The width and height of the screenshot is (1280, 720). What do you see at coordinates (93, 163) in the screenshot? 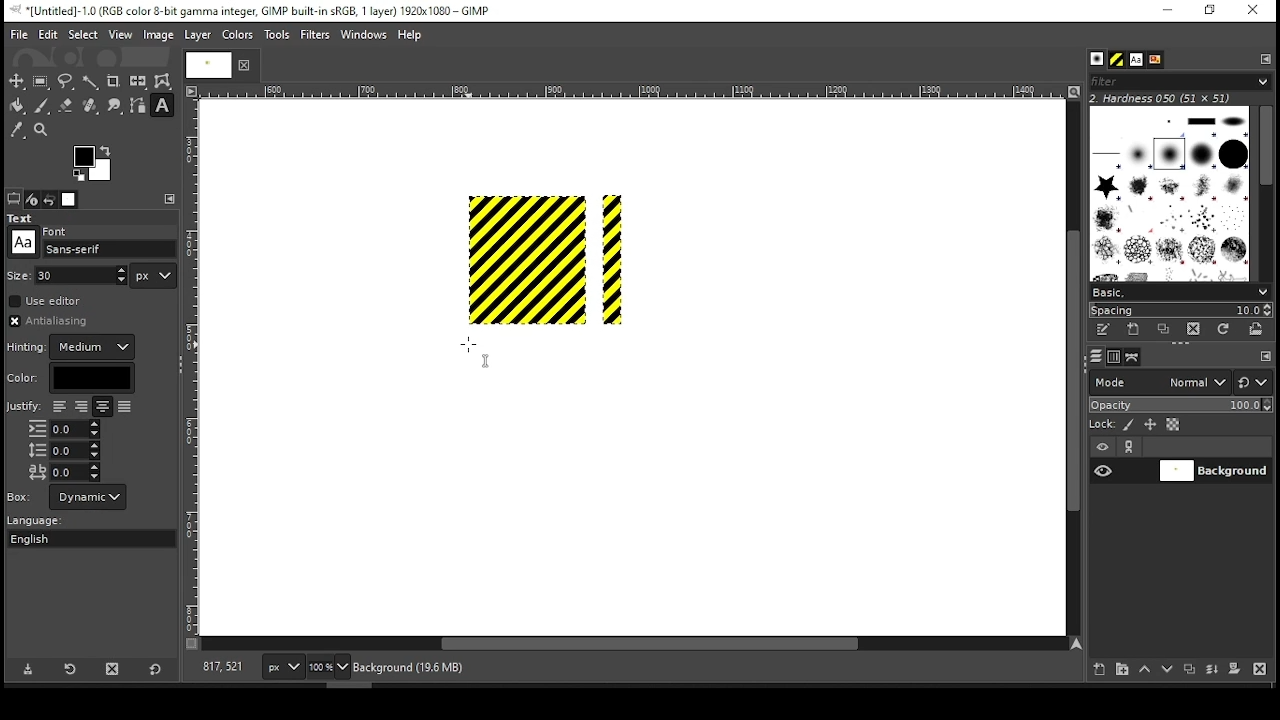
I see `colors` at bounding box center [93, 163].